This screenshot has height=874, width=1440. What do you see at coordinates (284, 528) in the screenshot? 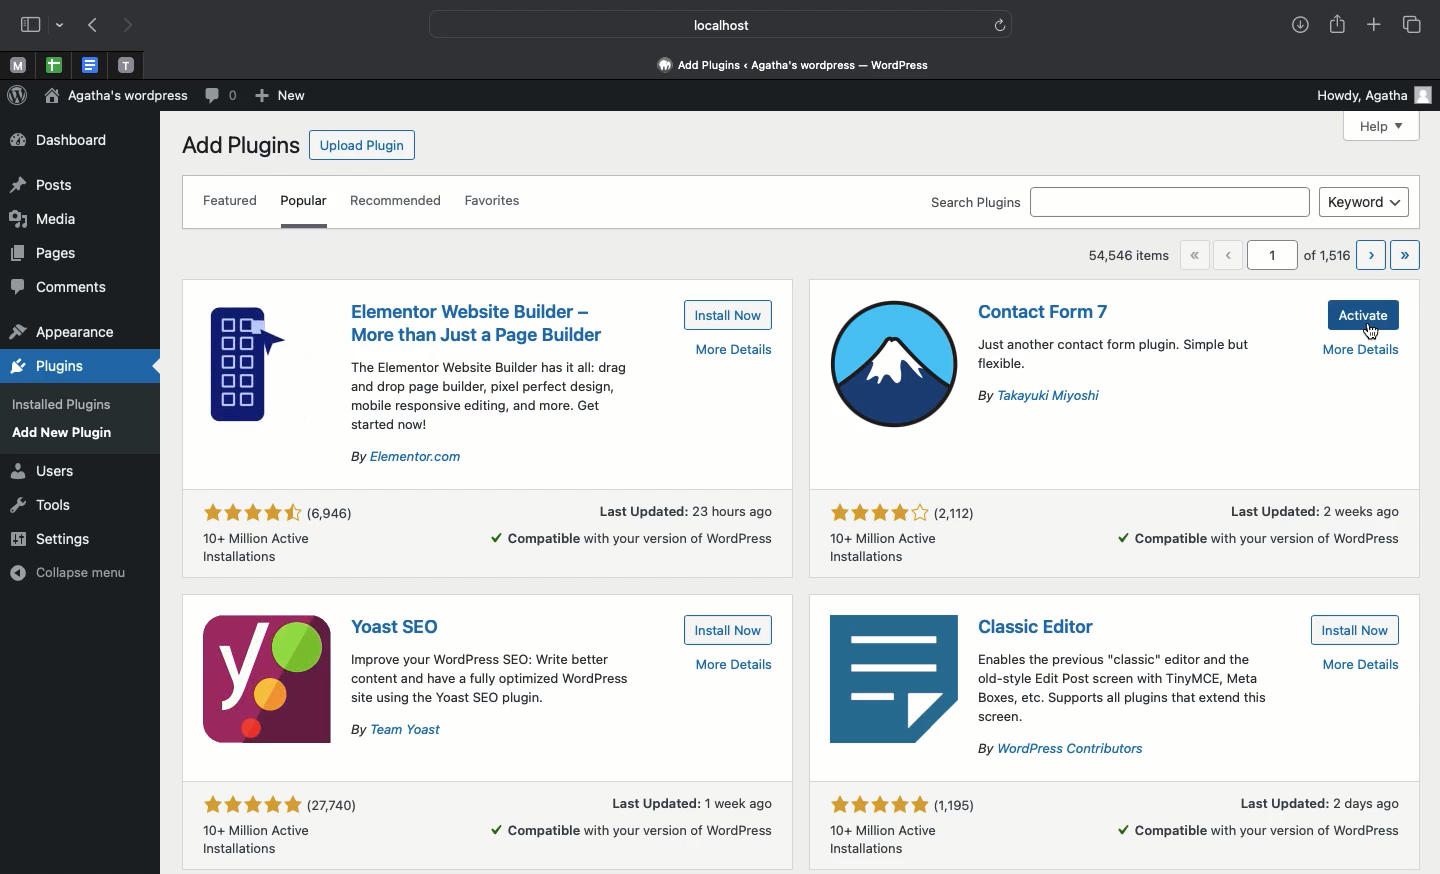
I see `Rating` at bounding box center [284, 528].